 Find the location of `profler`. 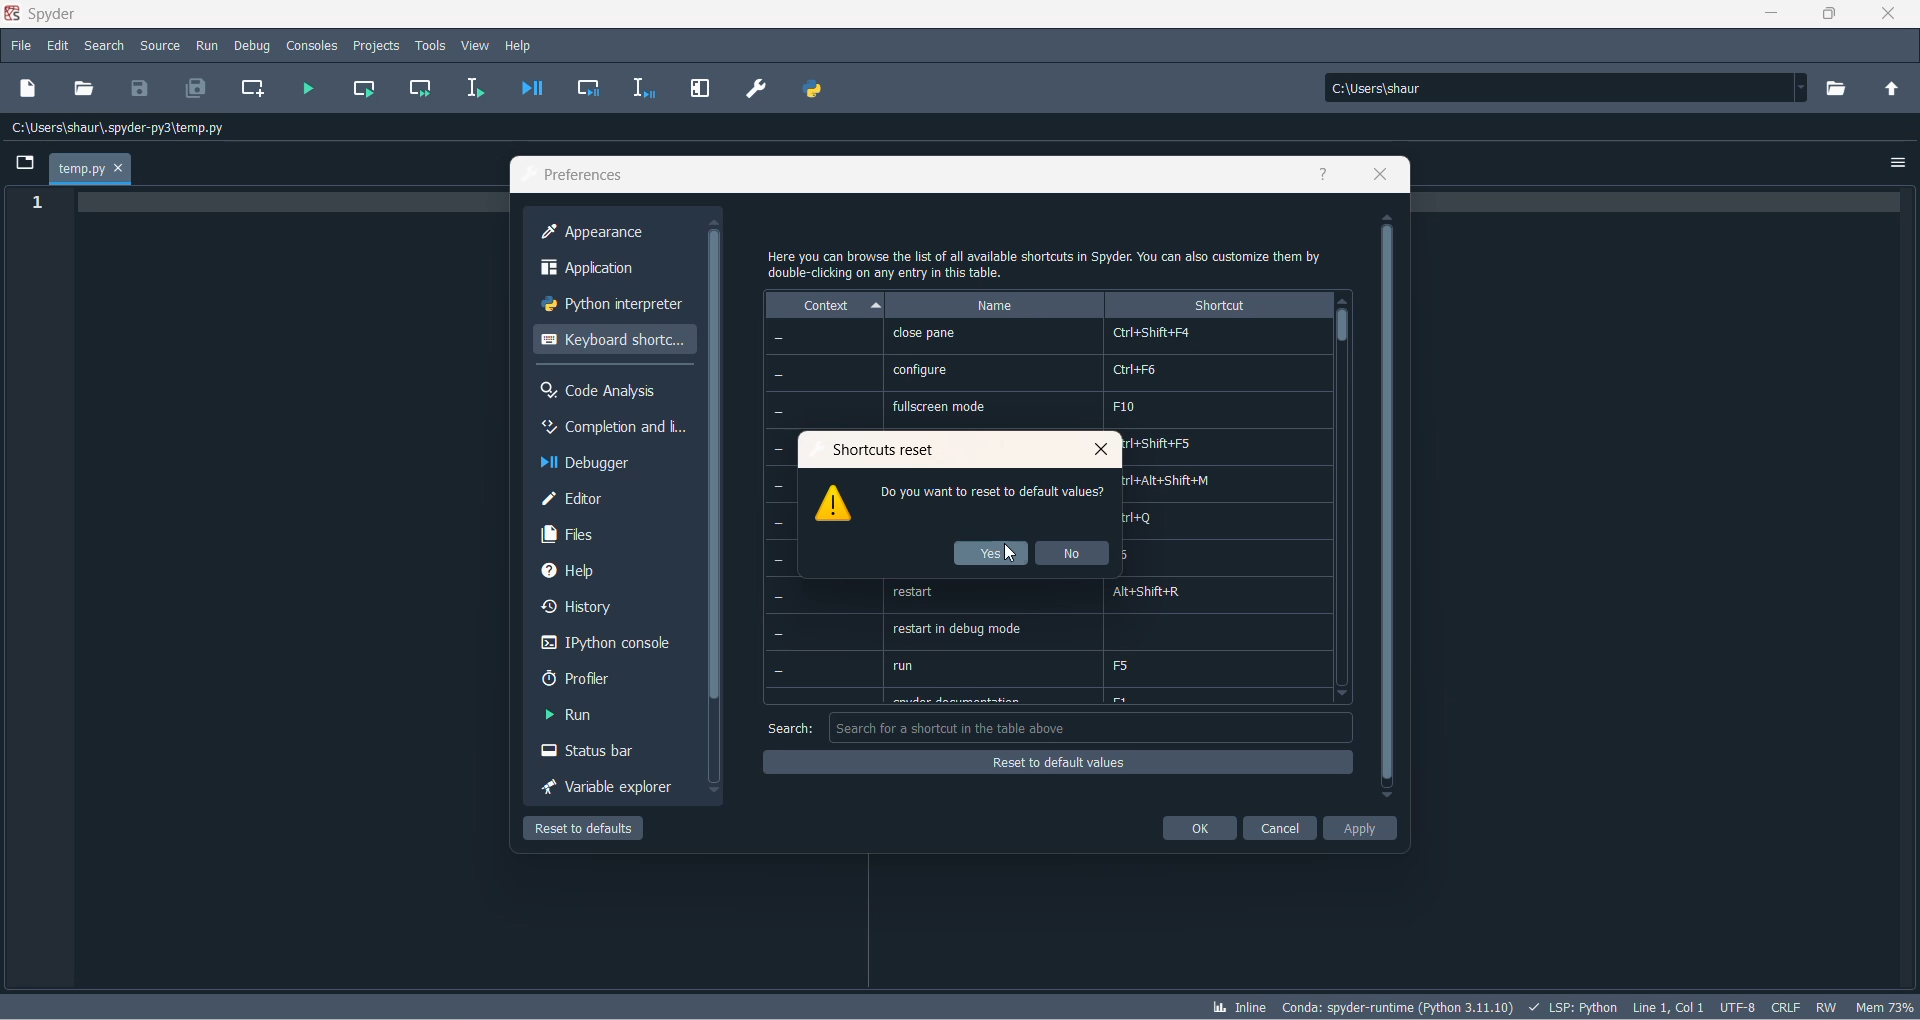

profler is located at coordinates (603, 679).